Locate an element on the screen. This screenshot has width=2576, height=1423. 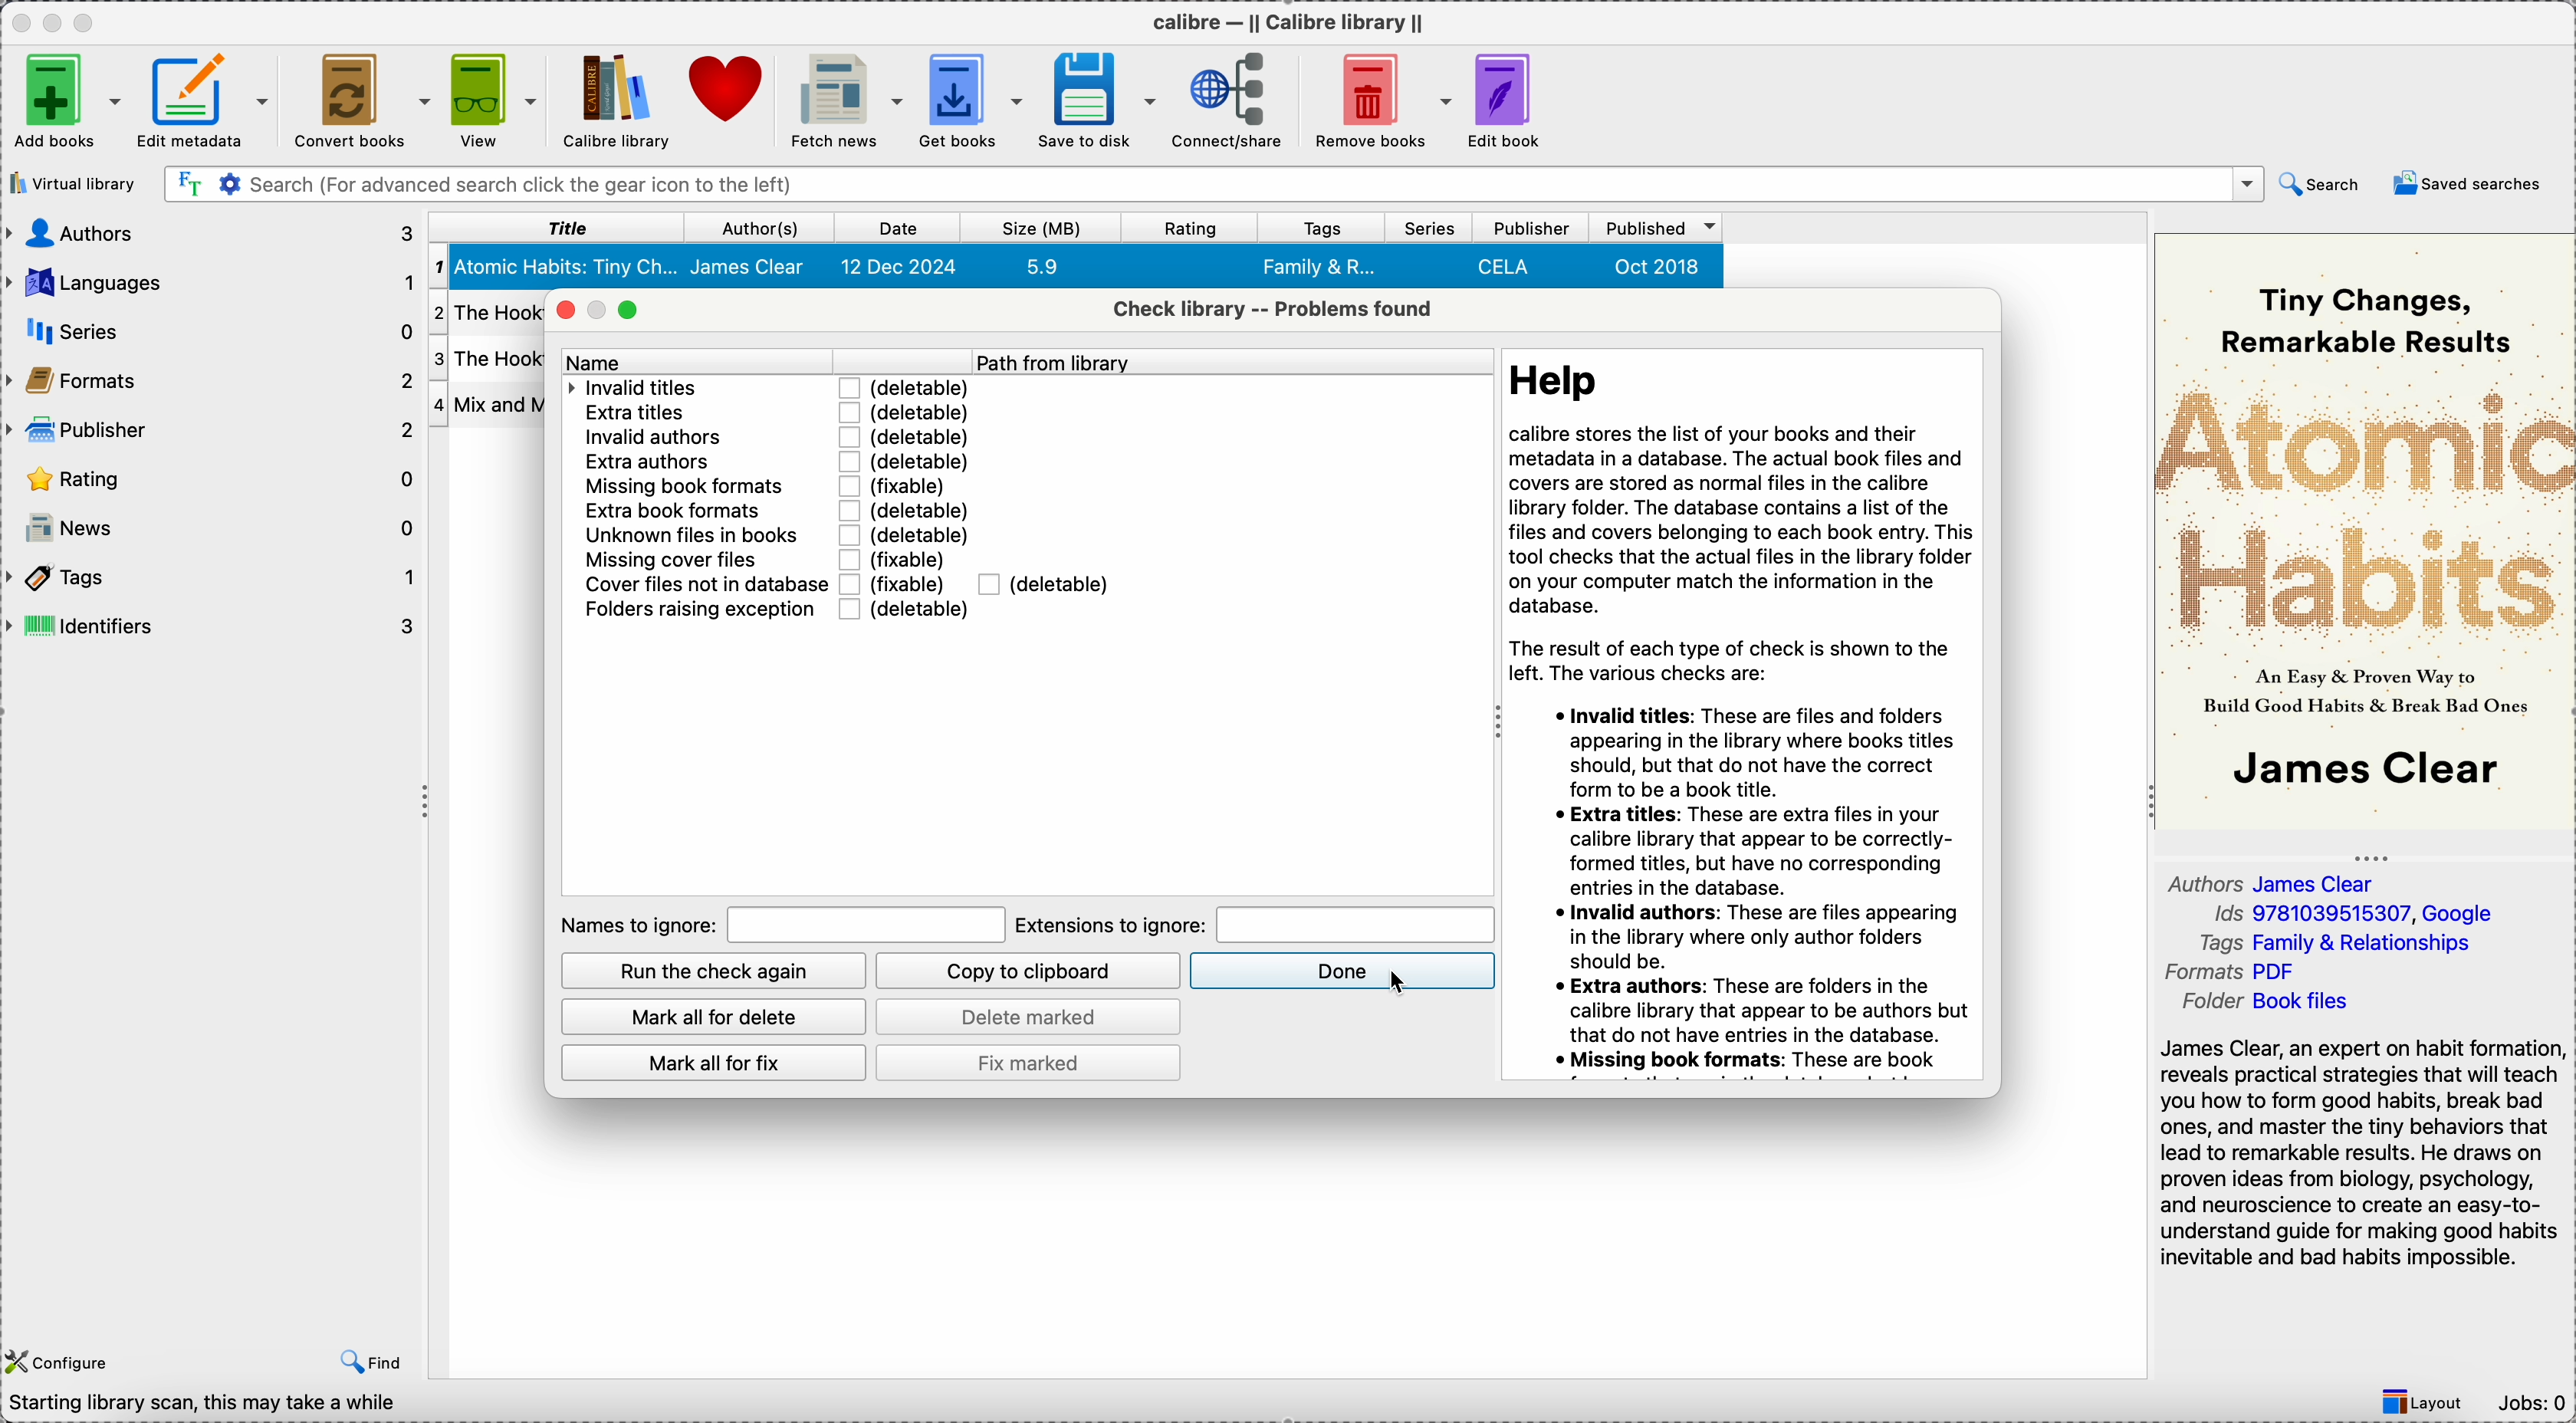
deletable is located at coordinates (905, 436).